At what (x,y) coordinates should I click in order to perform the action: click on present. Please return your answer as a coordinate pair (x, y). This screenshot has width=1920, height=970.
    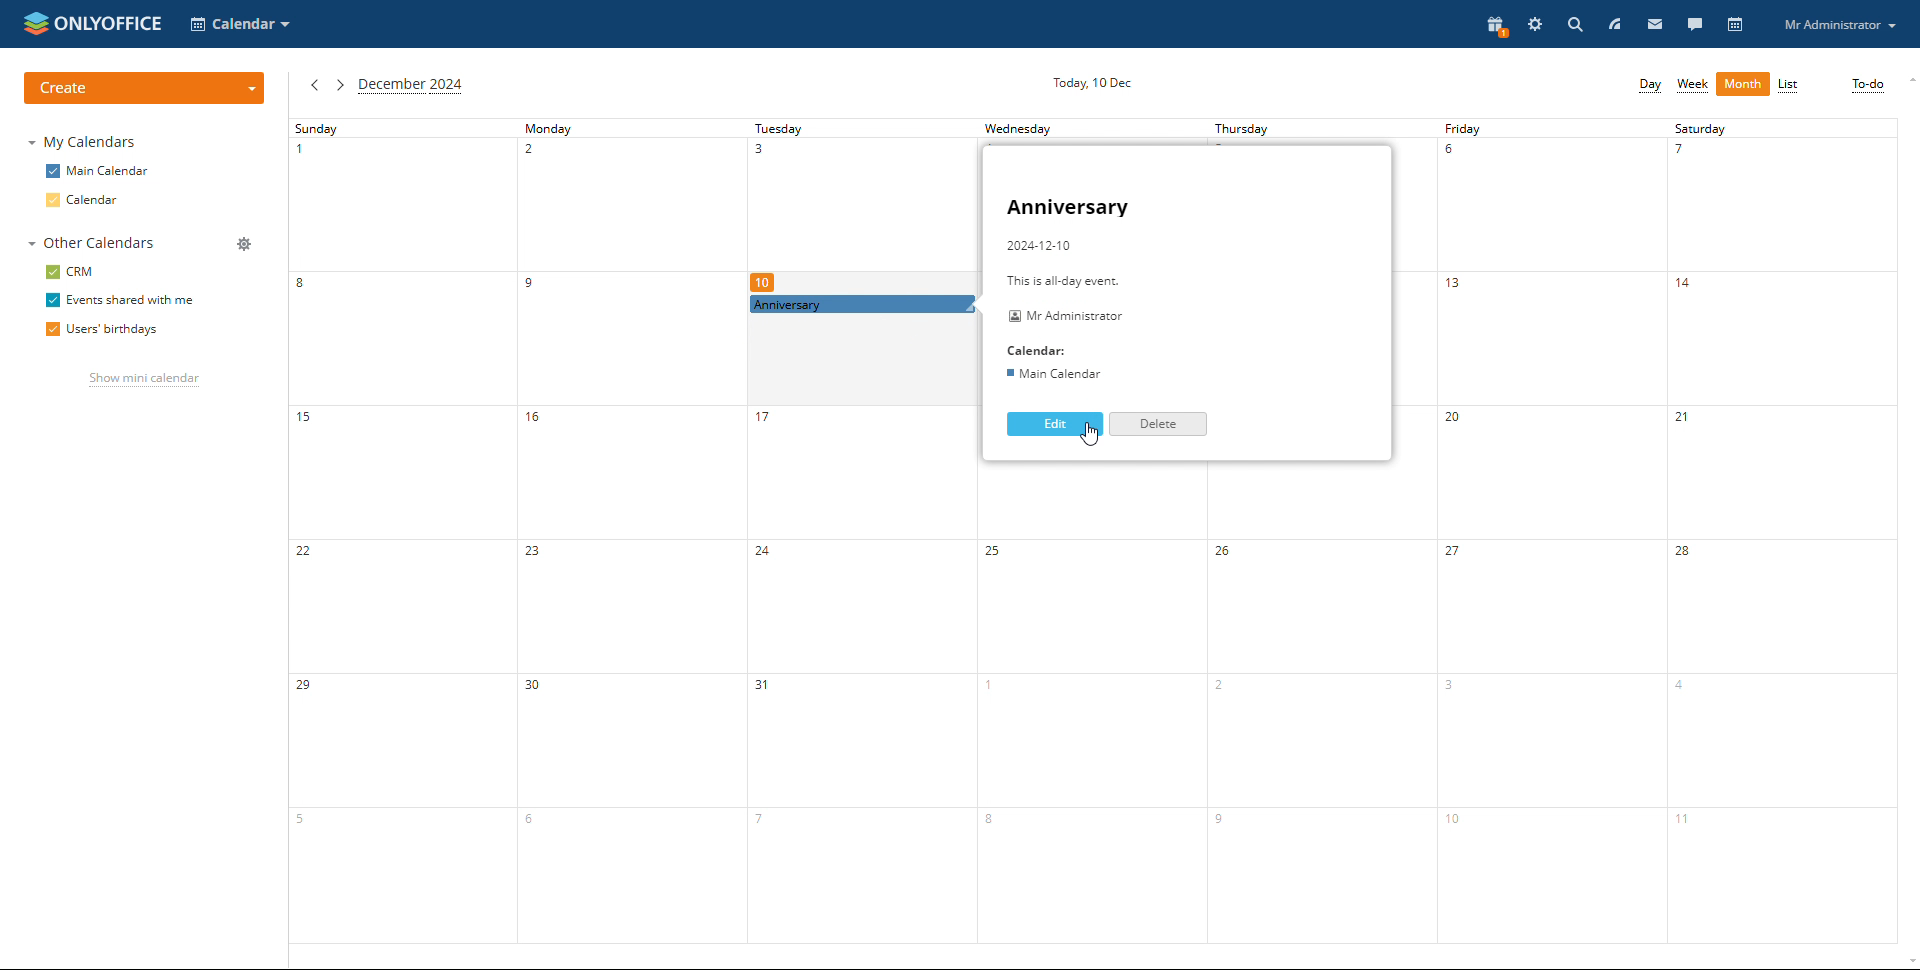
    Looking at the image, I should click on (1493, 27).